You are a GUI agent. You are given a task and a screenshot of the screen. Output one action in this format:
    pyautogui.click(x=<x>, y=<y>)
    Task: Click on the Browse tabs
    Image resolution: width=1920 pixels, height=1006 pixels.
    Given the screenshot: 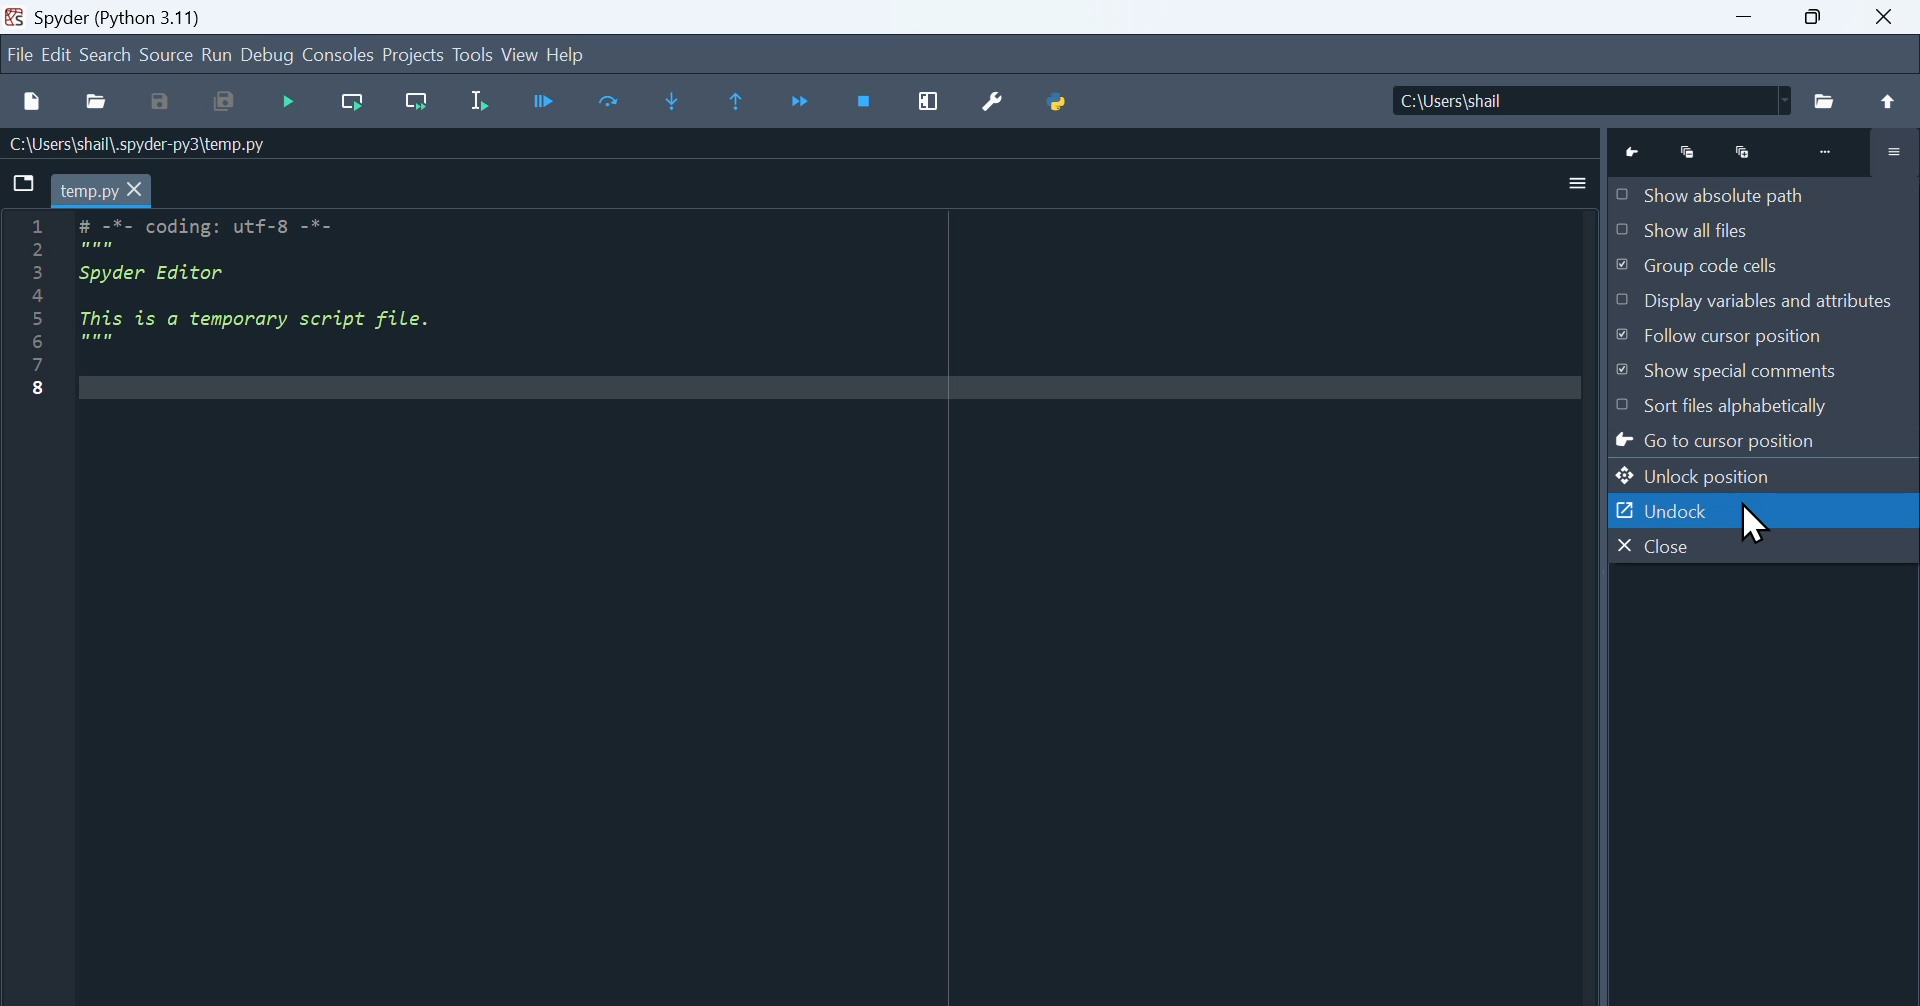 What is the action you would take?
    pyautogui.click(x=23, y=183)
    